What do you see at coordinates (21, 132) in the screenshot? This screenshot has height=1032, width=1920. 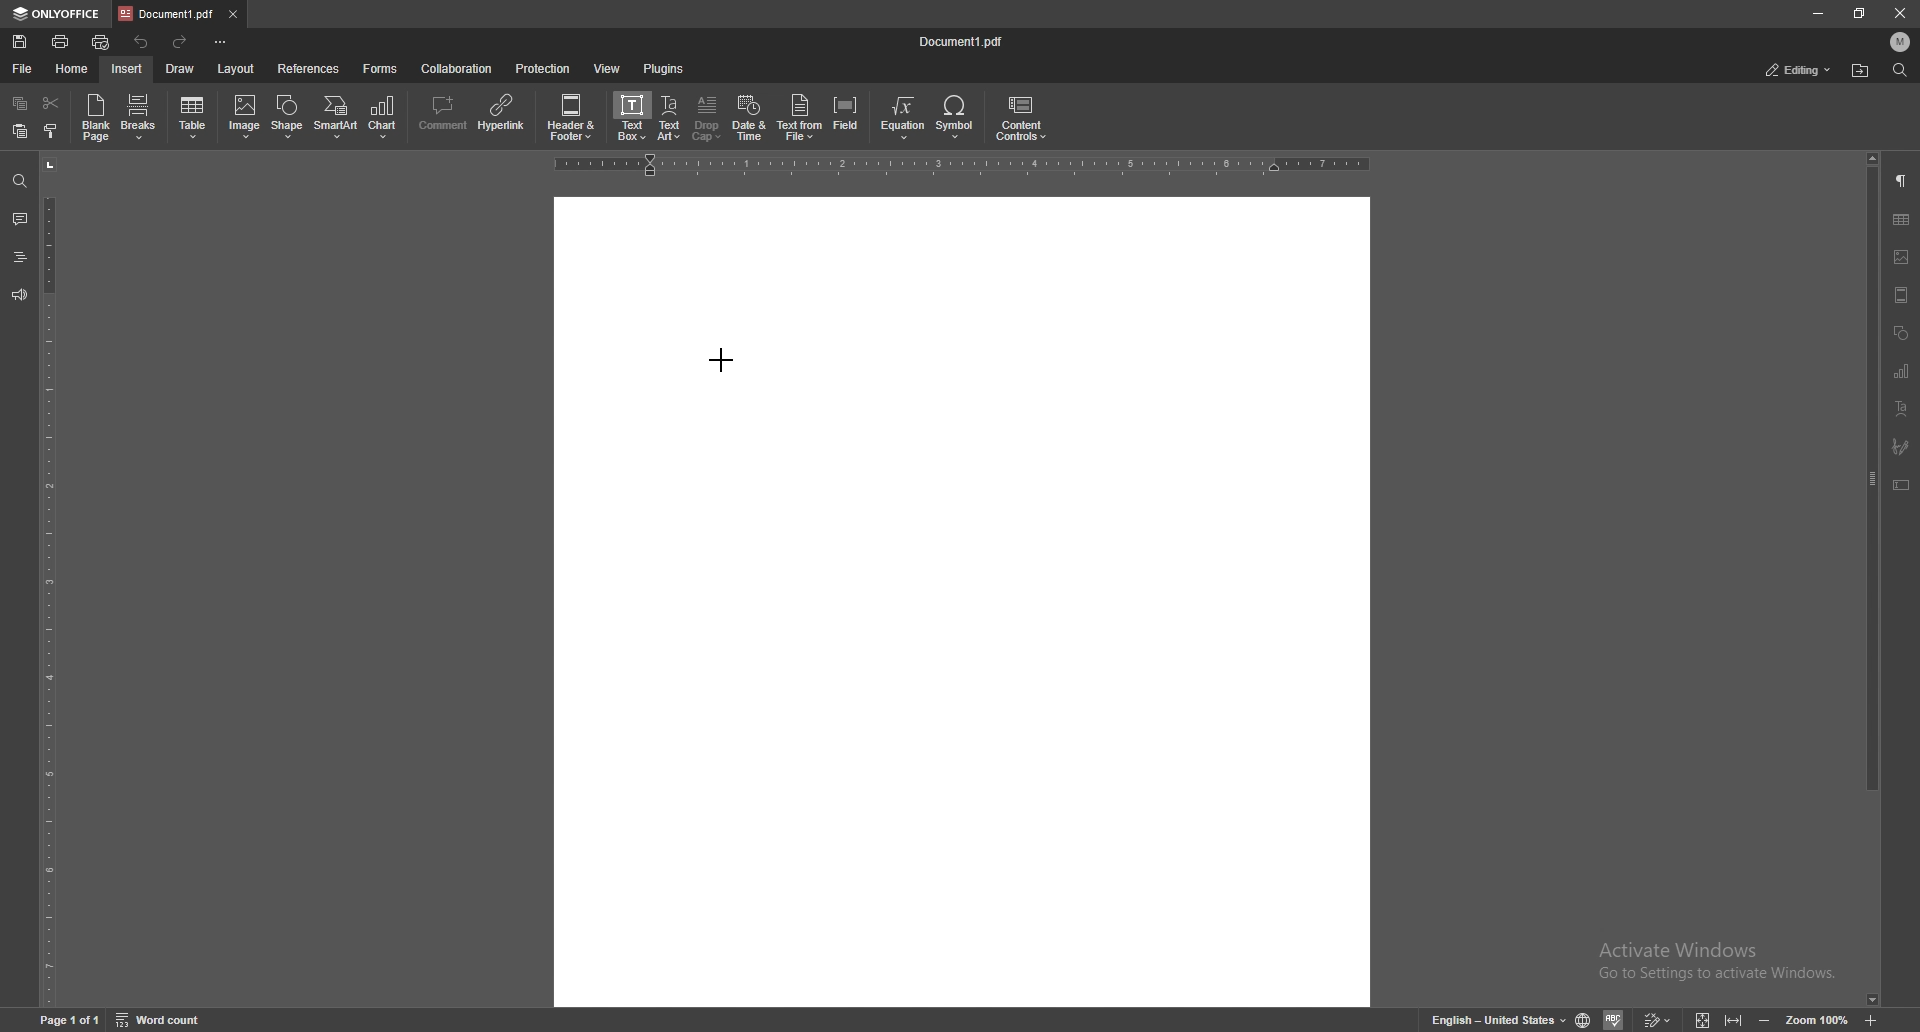 I see `paste` at bounding box center [21, 132].